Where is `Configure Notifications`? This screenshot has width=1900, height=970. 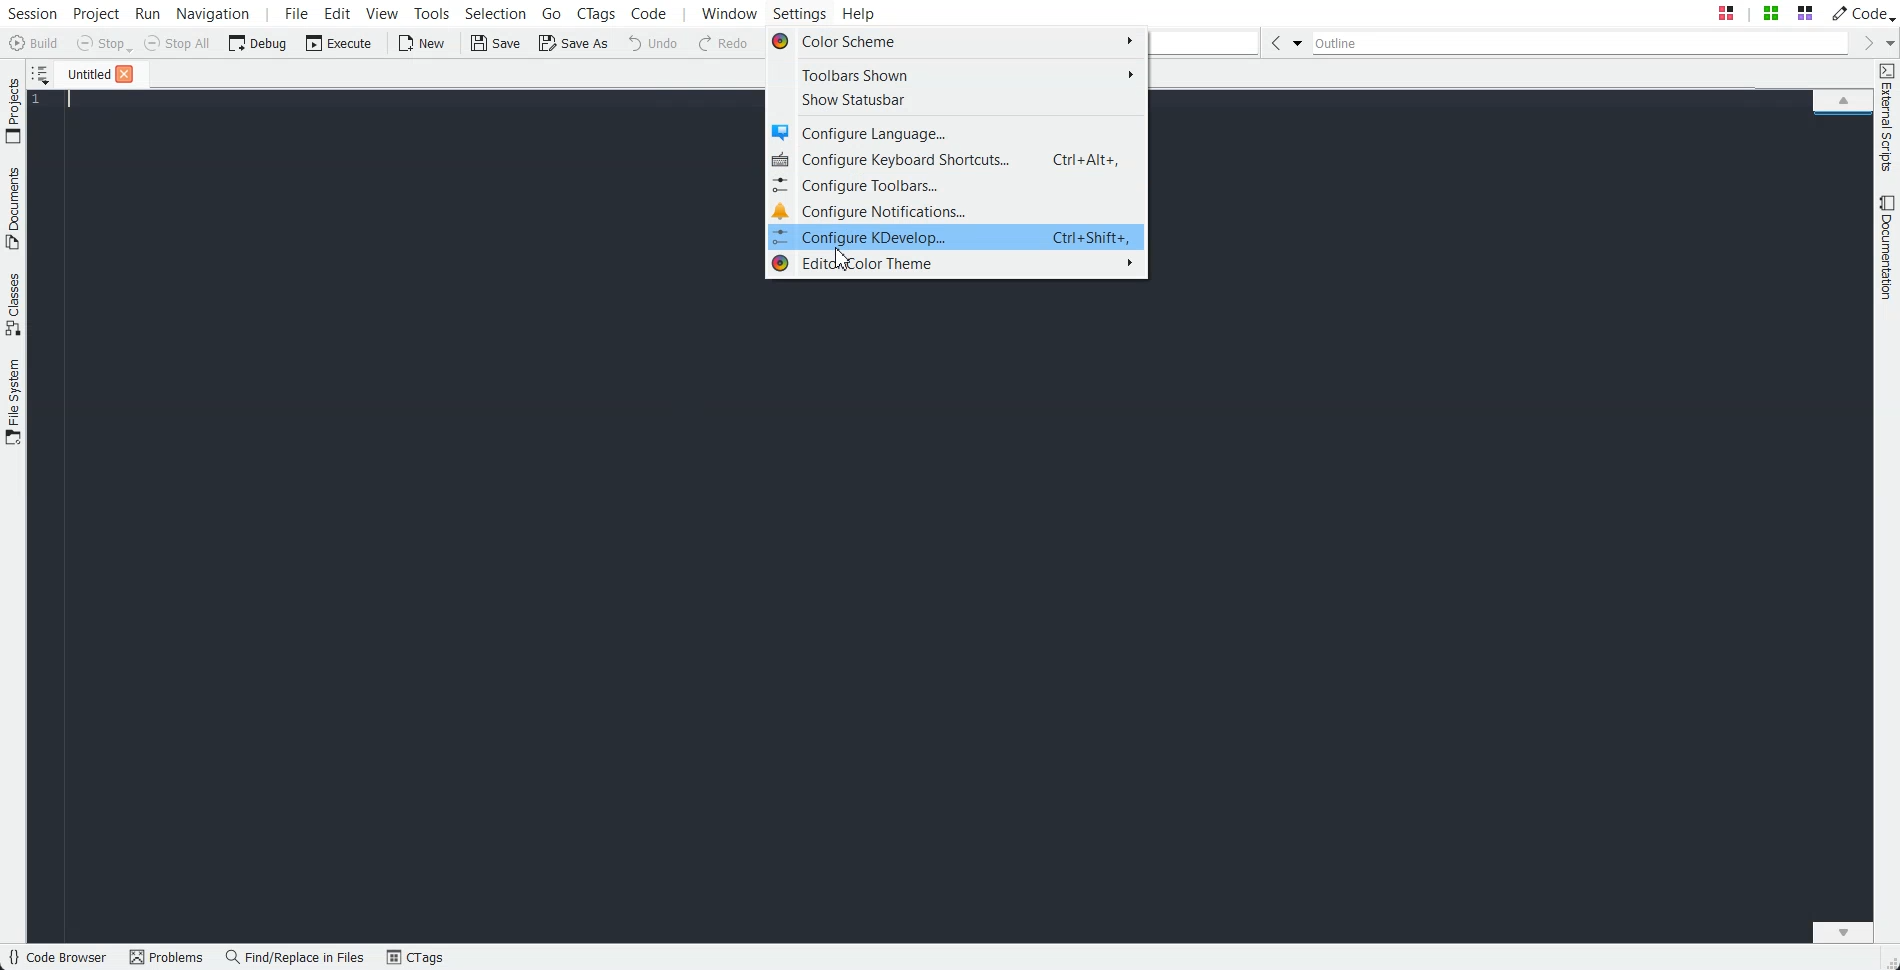 Configure Notifications is located at coordinates (956, 210).